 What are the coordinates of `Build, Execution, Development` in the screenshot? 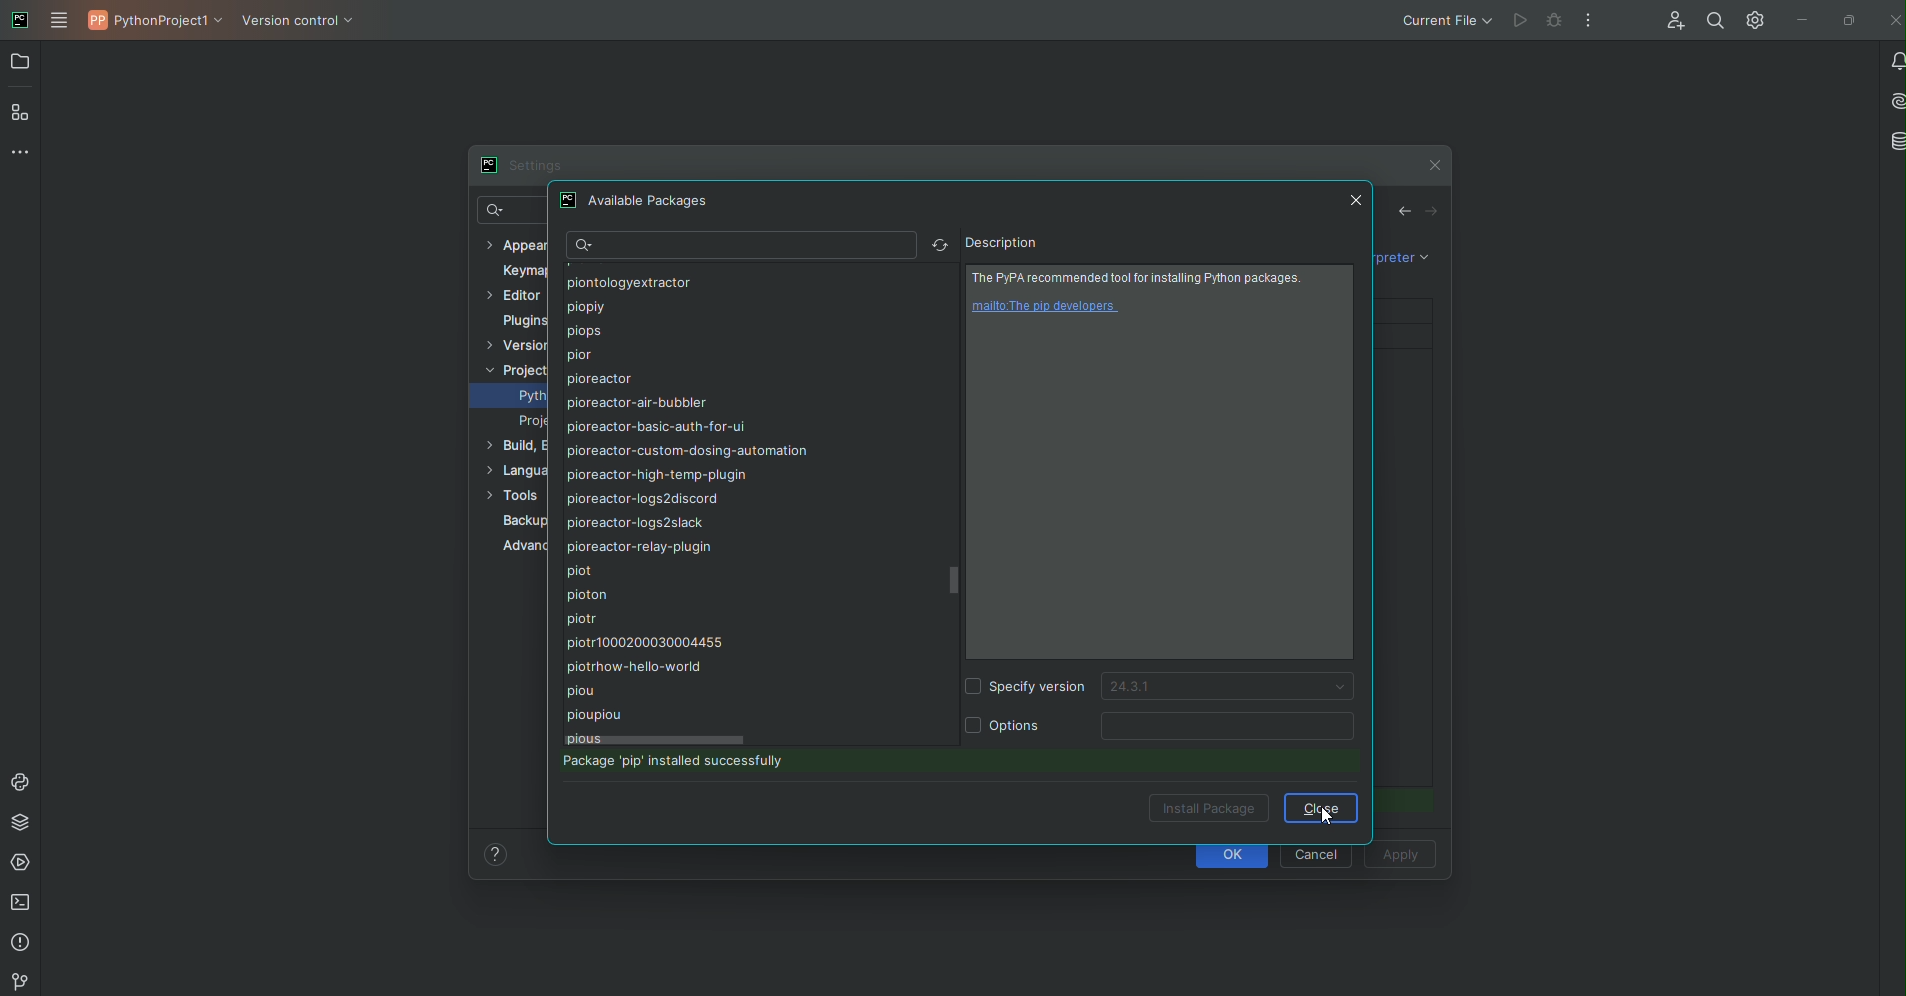 It's located at (513, 447).